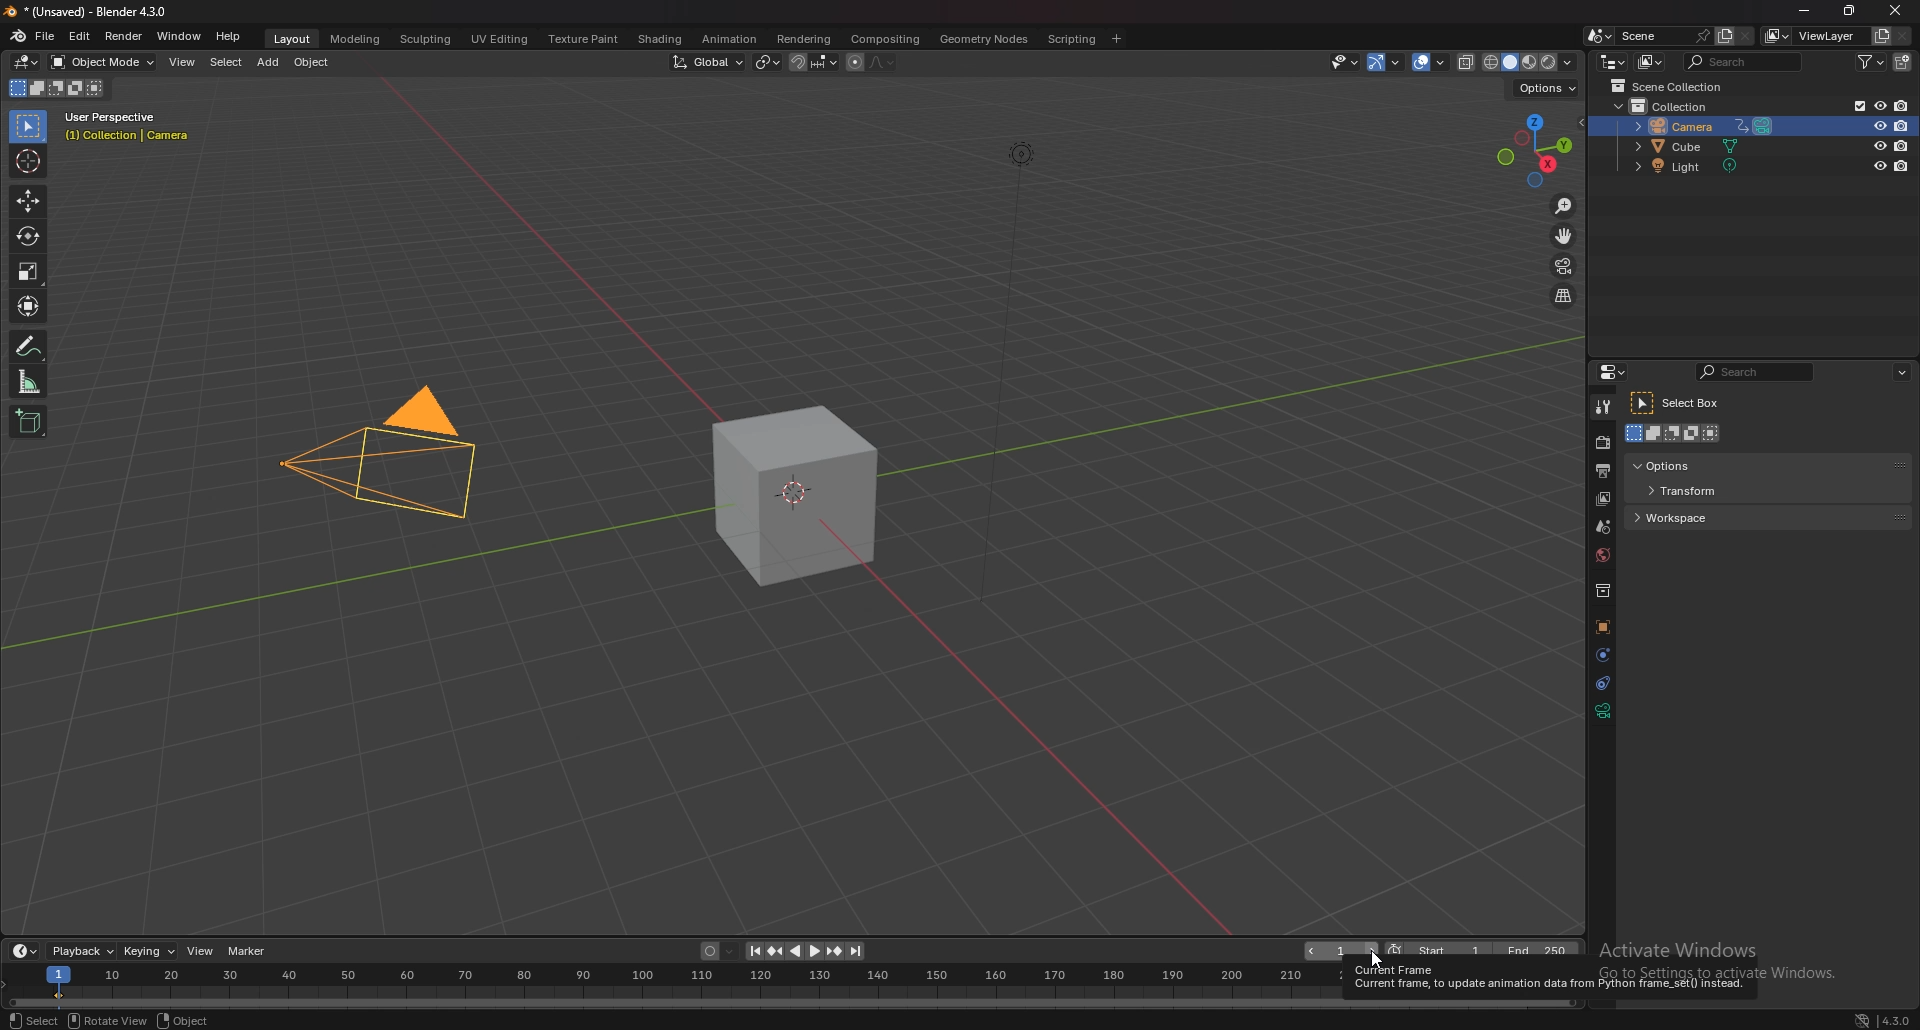  What do you see at coordinates (312, 63) in the screenshot?
I see `object` at bounding box center [312, 63].